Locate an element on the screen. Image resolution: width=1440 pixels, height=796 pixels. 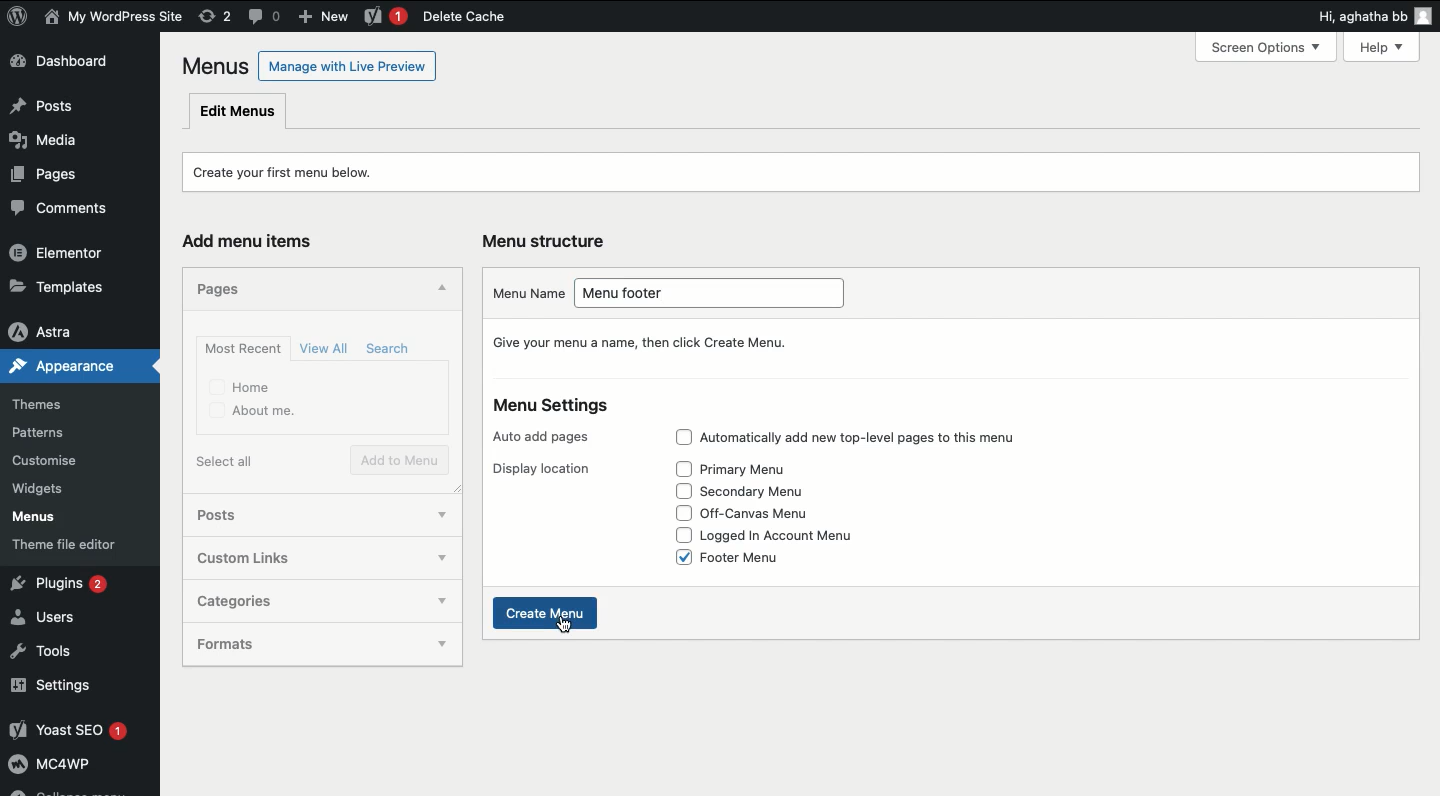
Settings is located at coordinates (75, 687).